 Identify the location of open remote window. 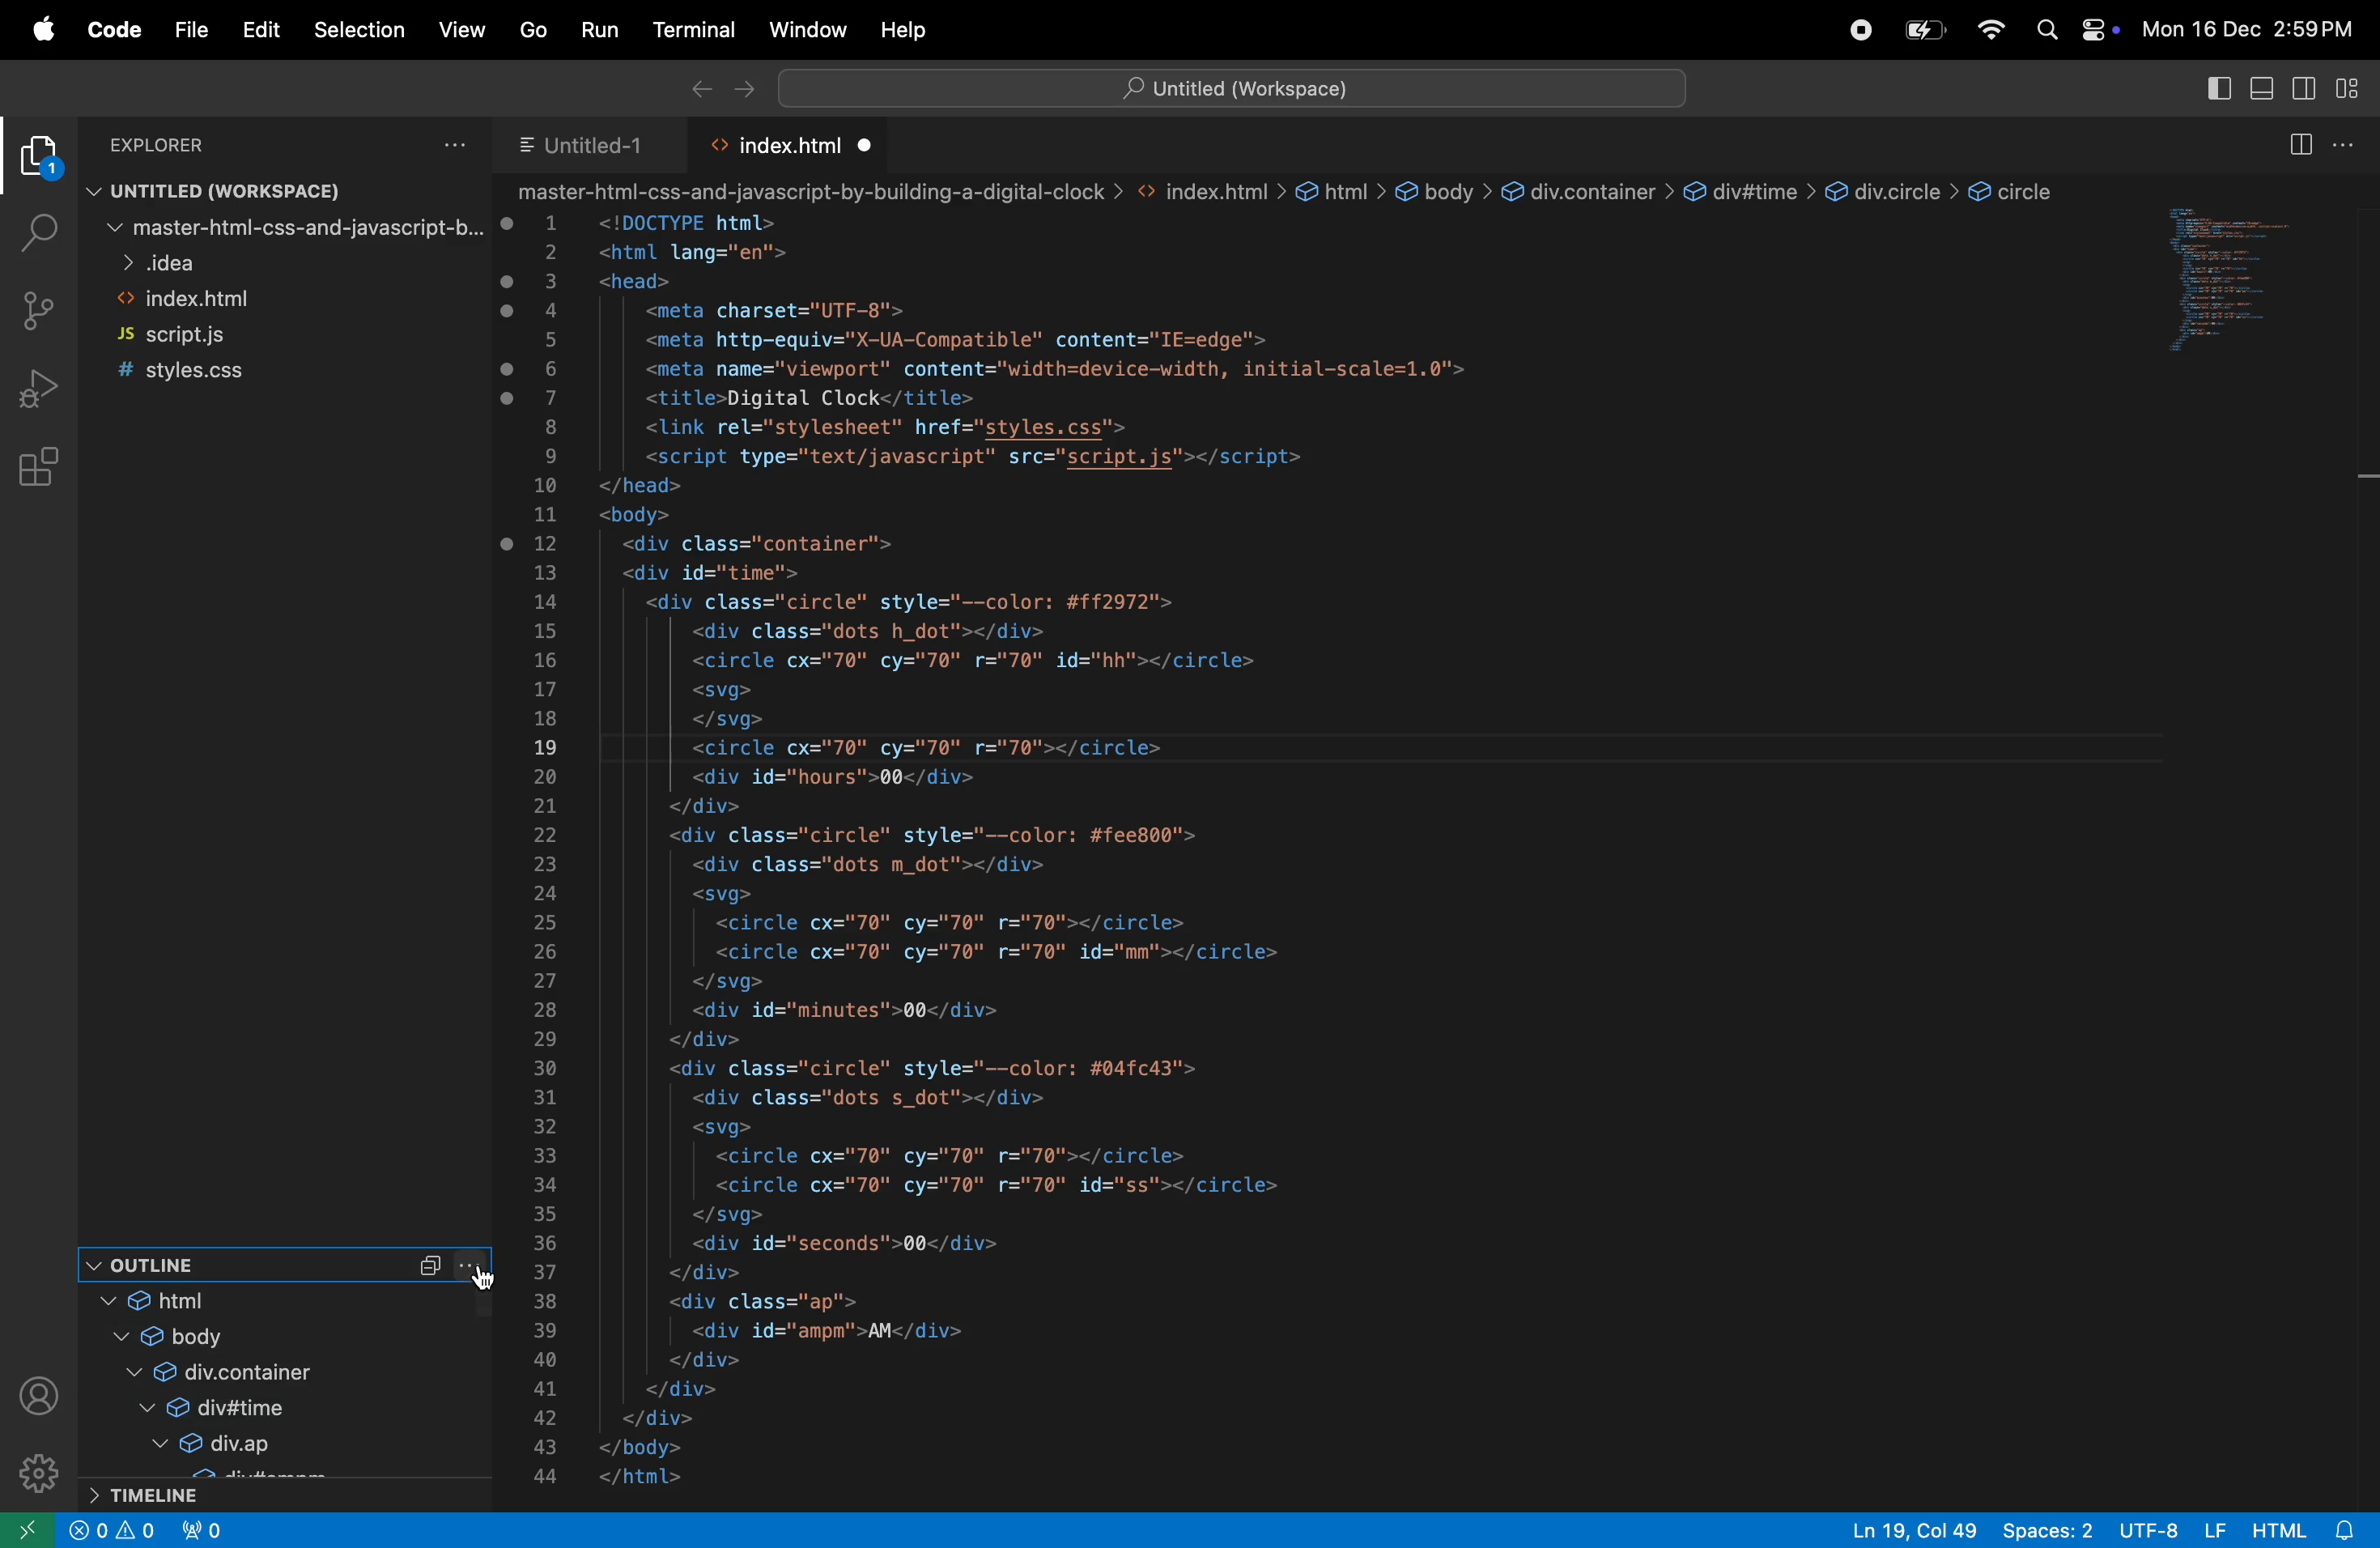
(25, 1533).